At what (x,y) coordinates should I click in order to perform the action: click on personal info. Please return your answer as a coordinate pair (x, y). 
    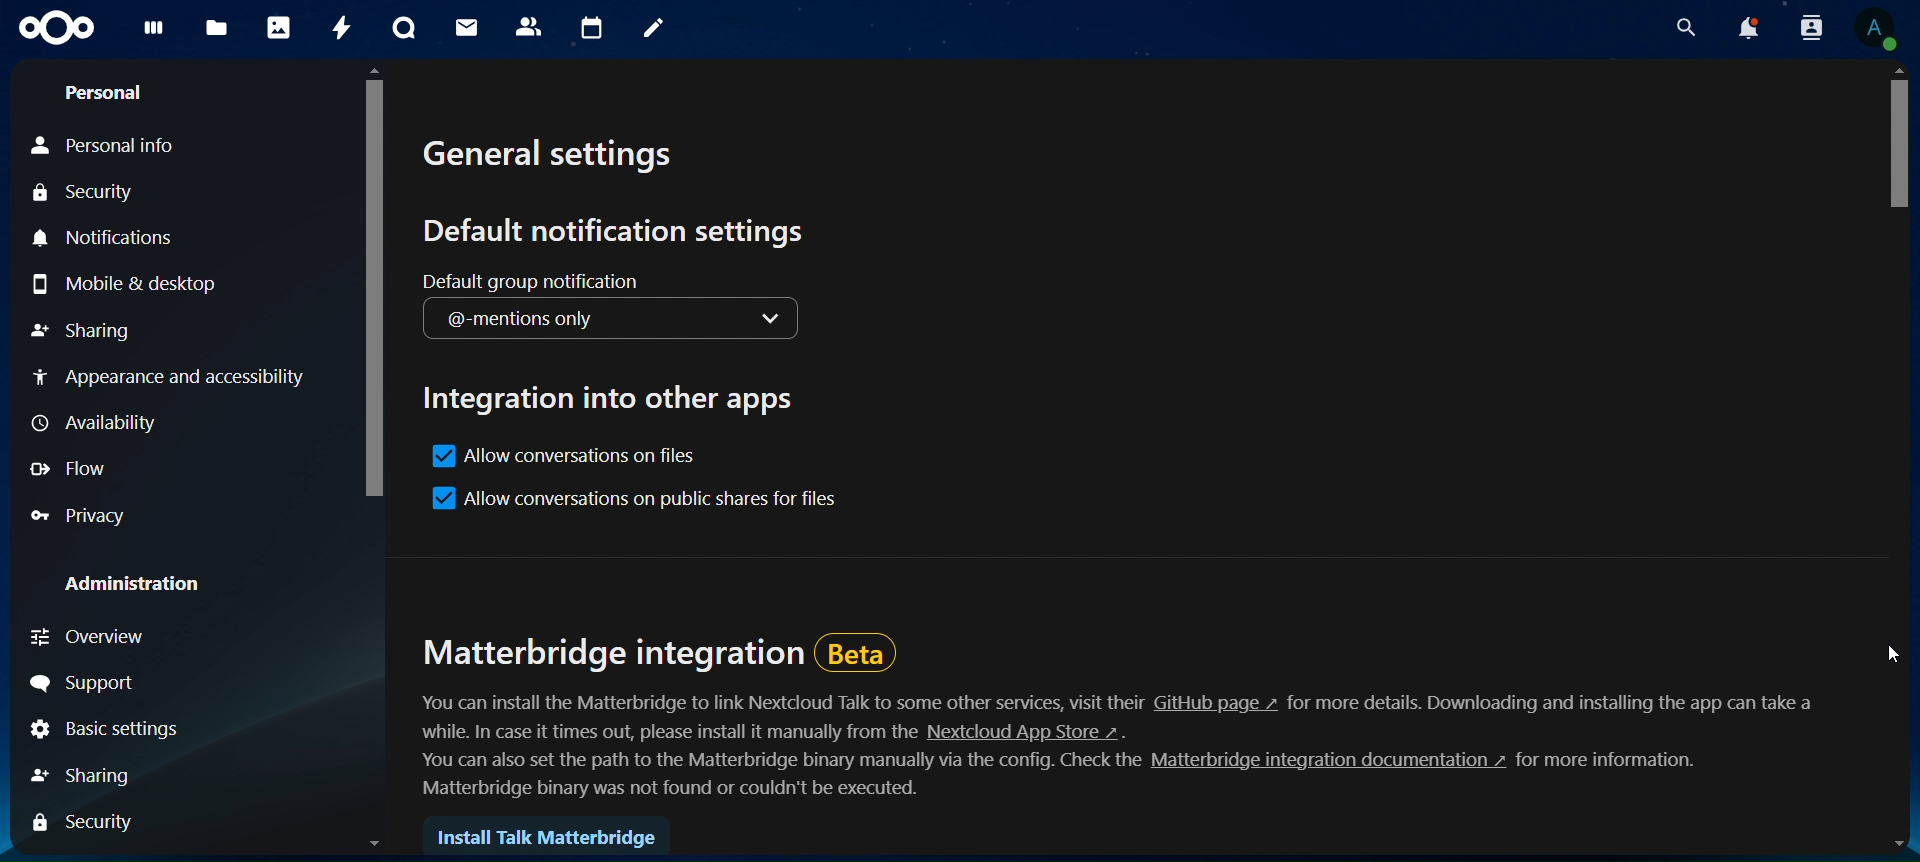
    Looking at the image, I should click on (106, 145).